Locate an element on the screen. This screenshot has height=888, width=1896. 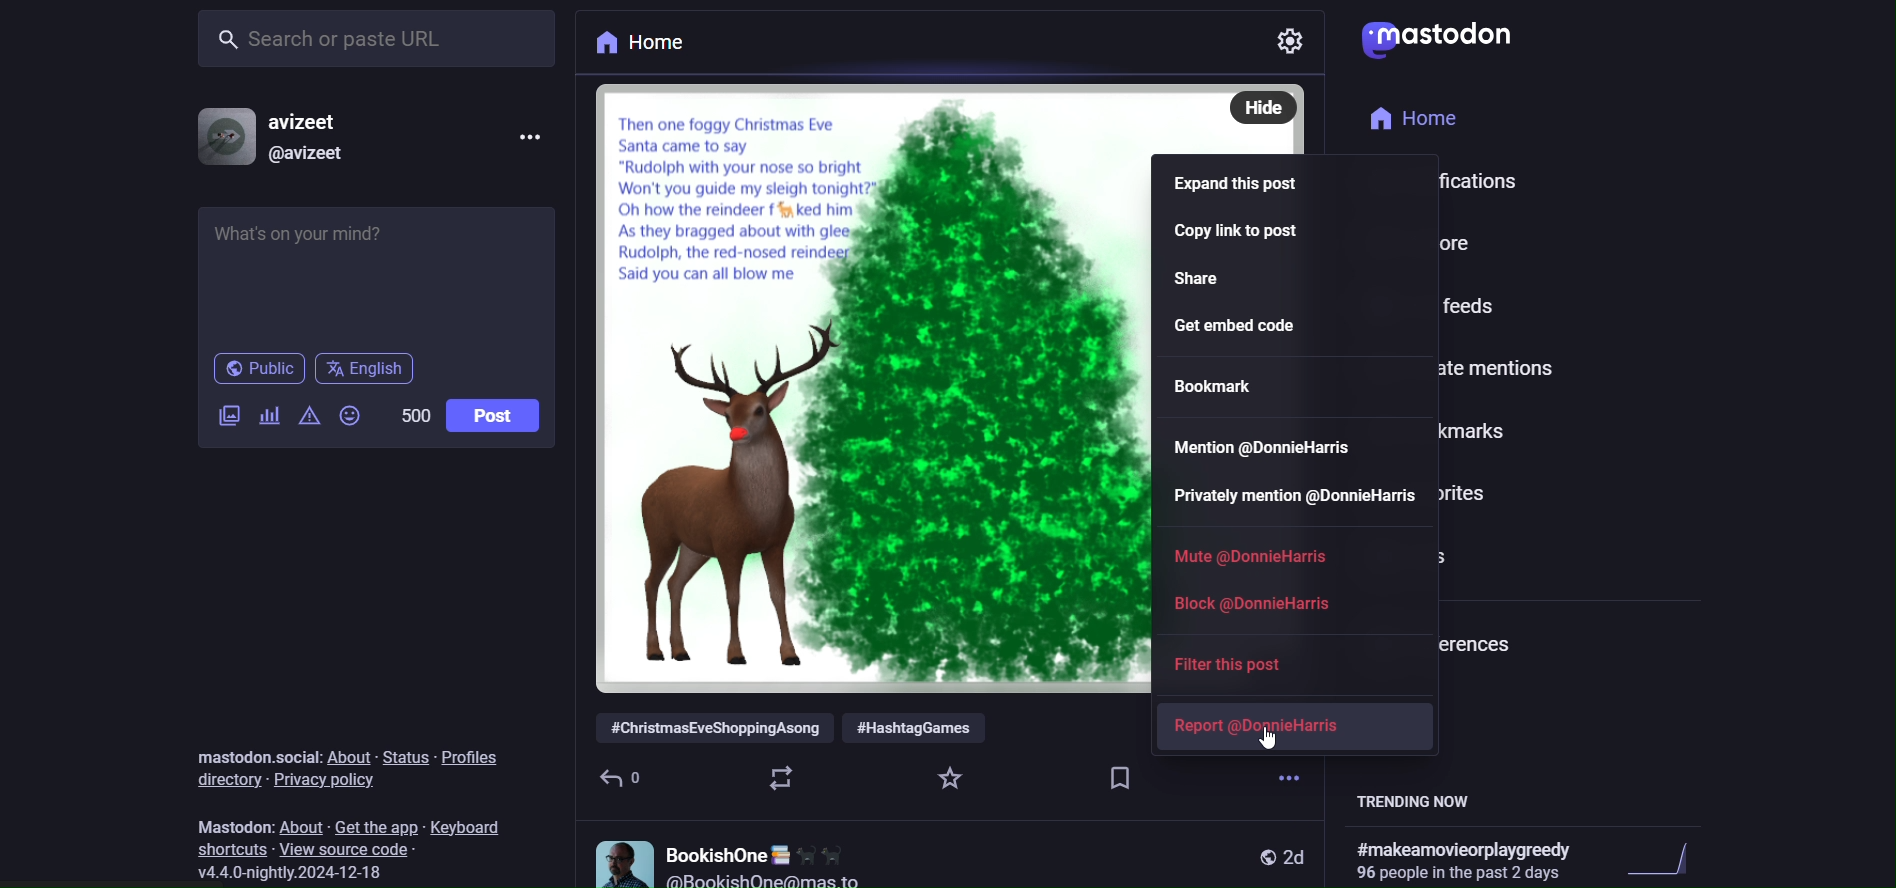
preferences is located at coordinates (1441, 641).